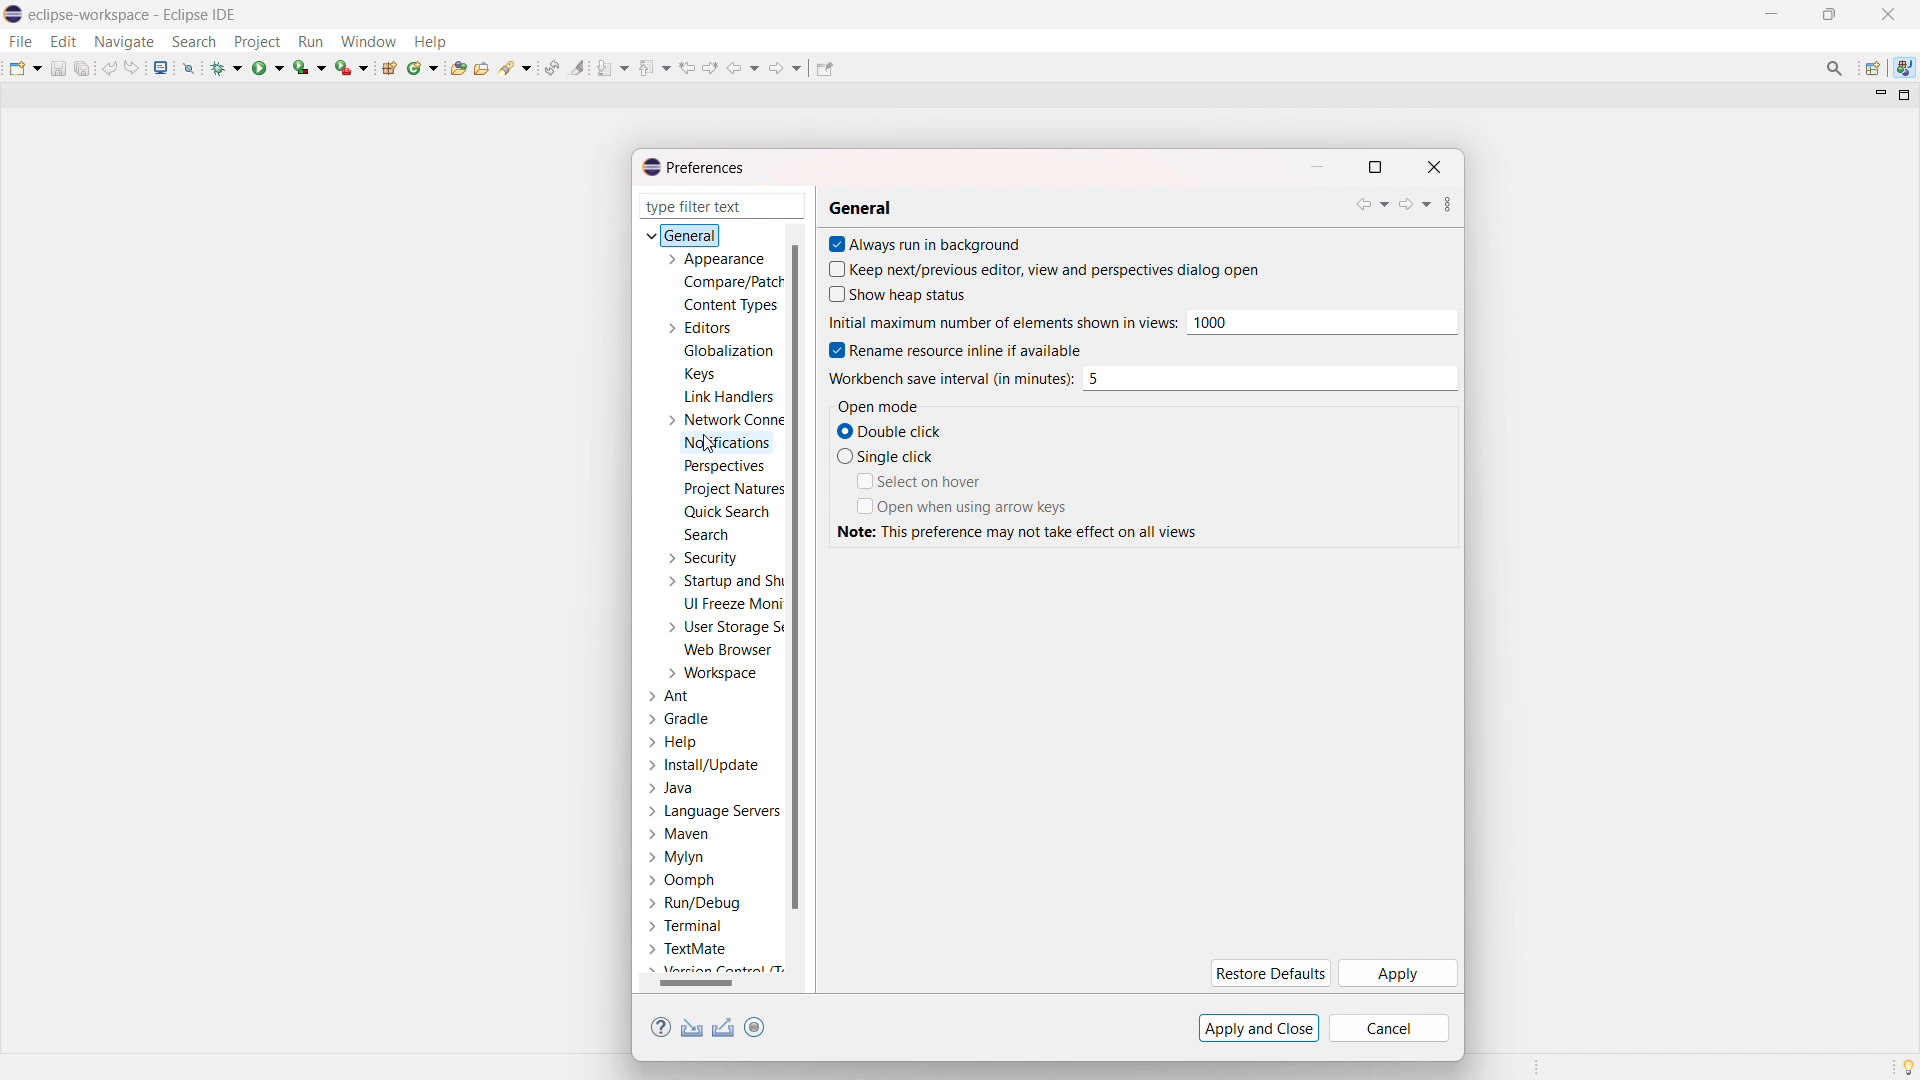 The width and height of the screenshot is (1920, 1080). Describe the element at coordinates (974, 507) in the screenshot. I see `open when using arrow keys` at that location.